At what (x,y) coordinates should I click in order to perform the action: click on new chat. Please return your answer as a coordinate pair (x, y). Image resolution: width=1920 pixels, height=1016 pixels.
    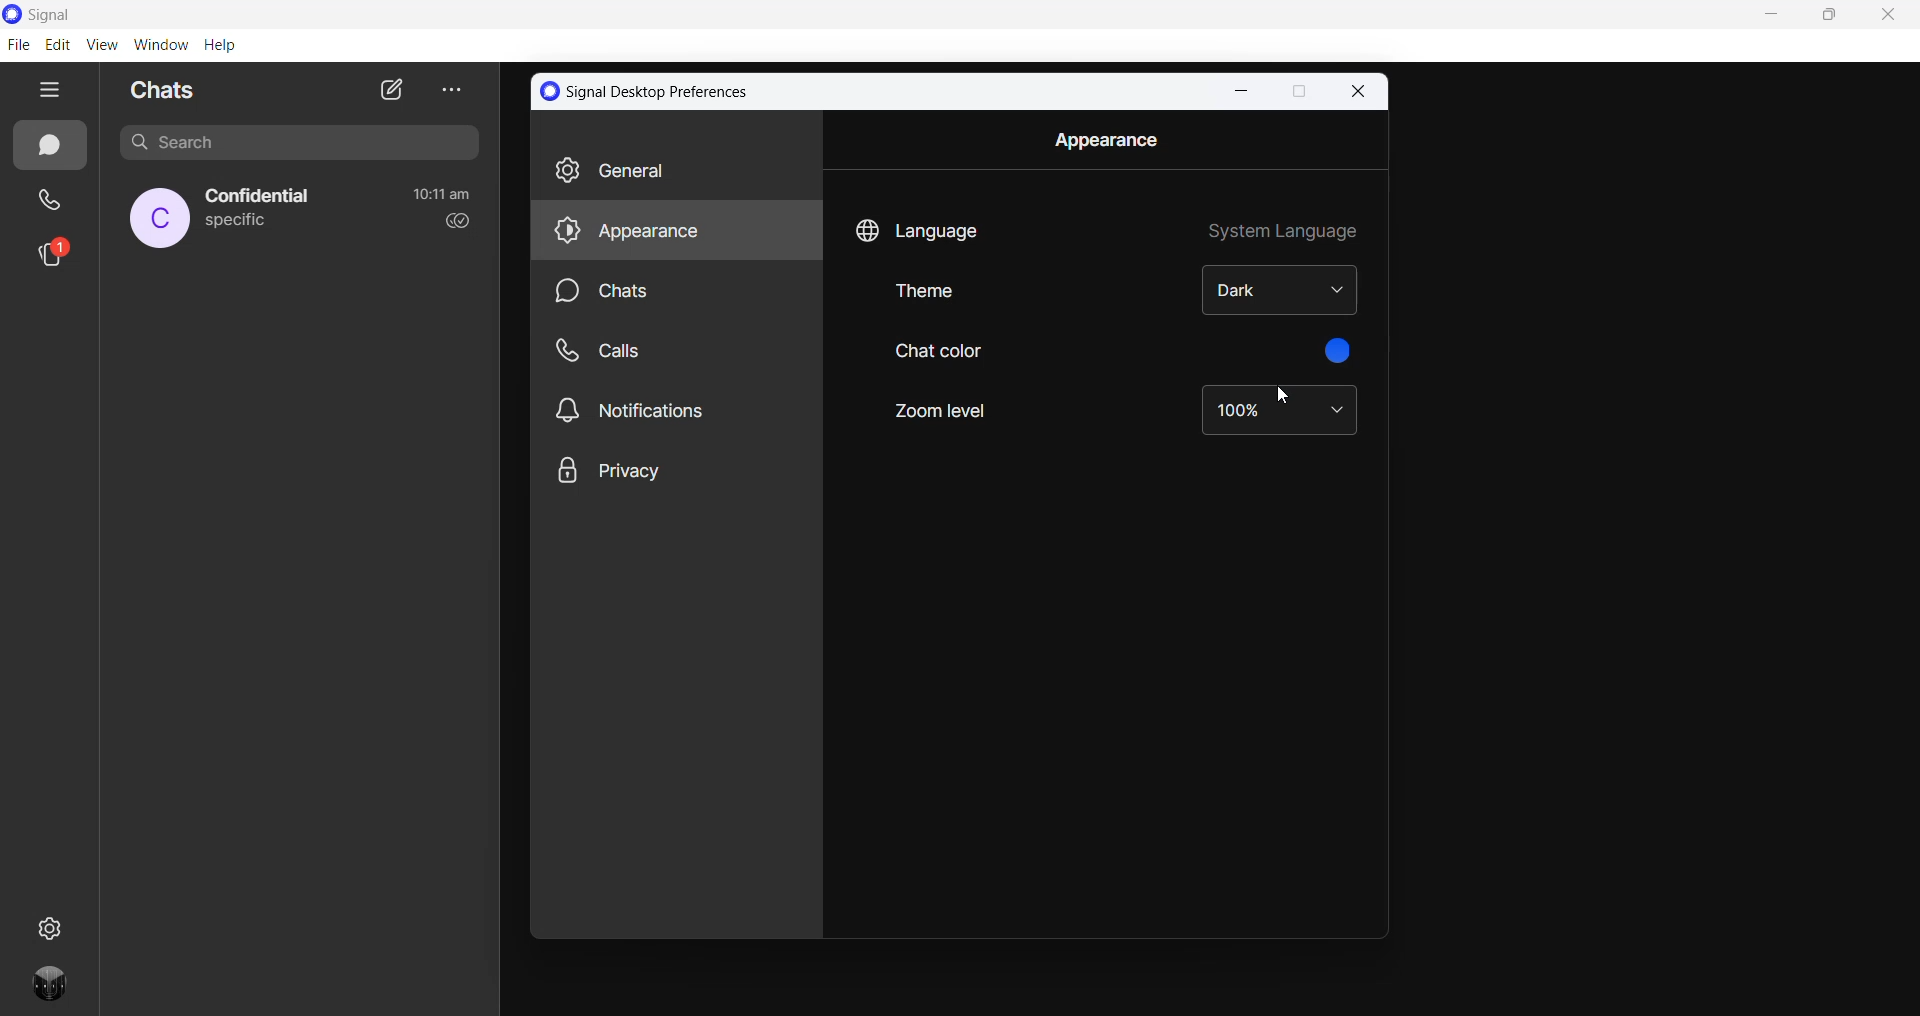
    Looking at the image, I should click on (391, 89).